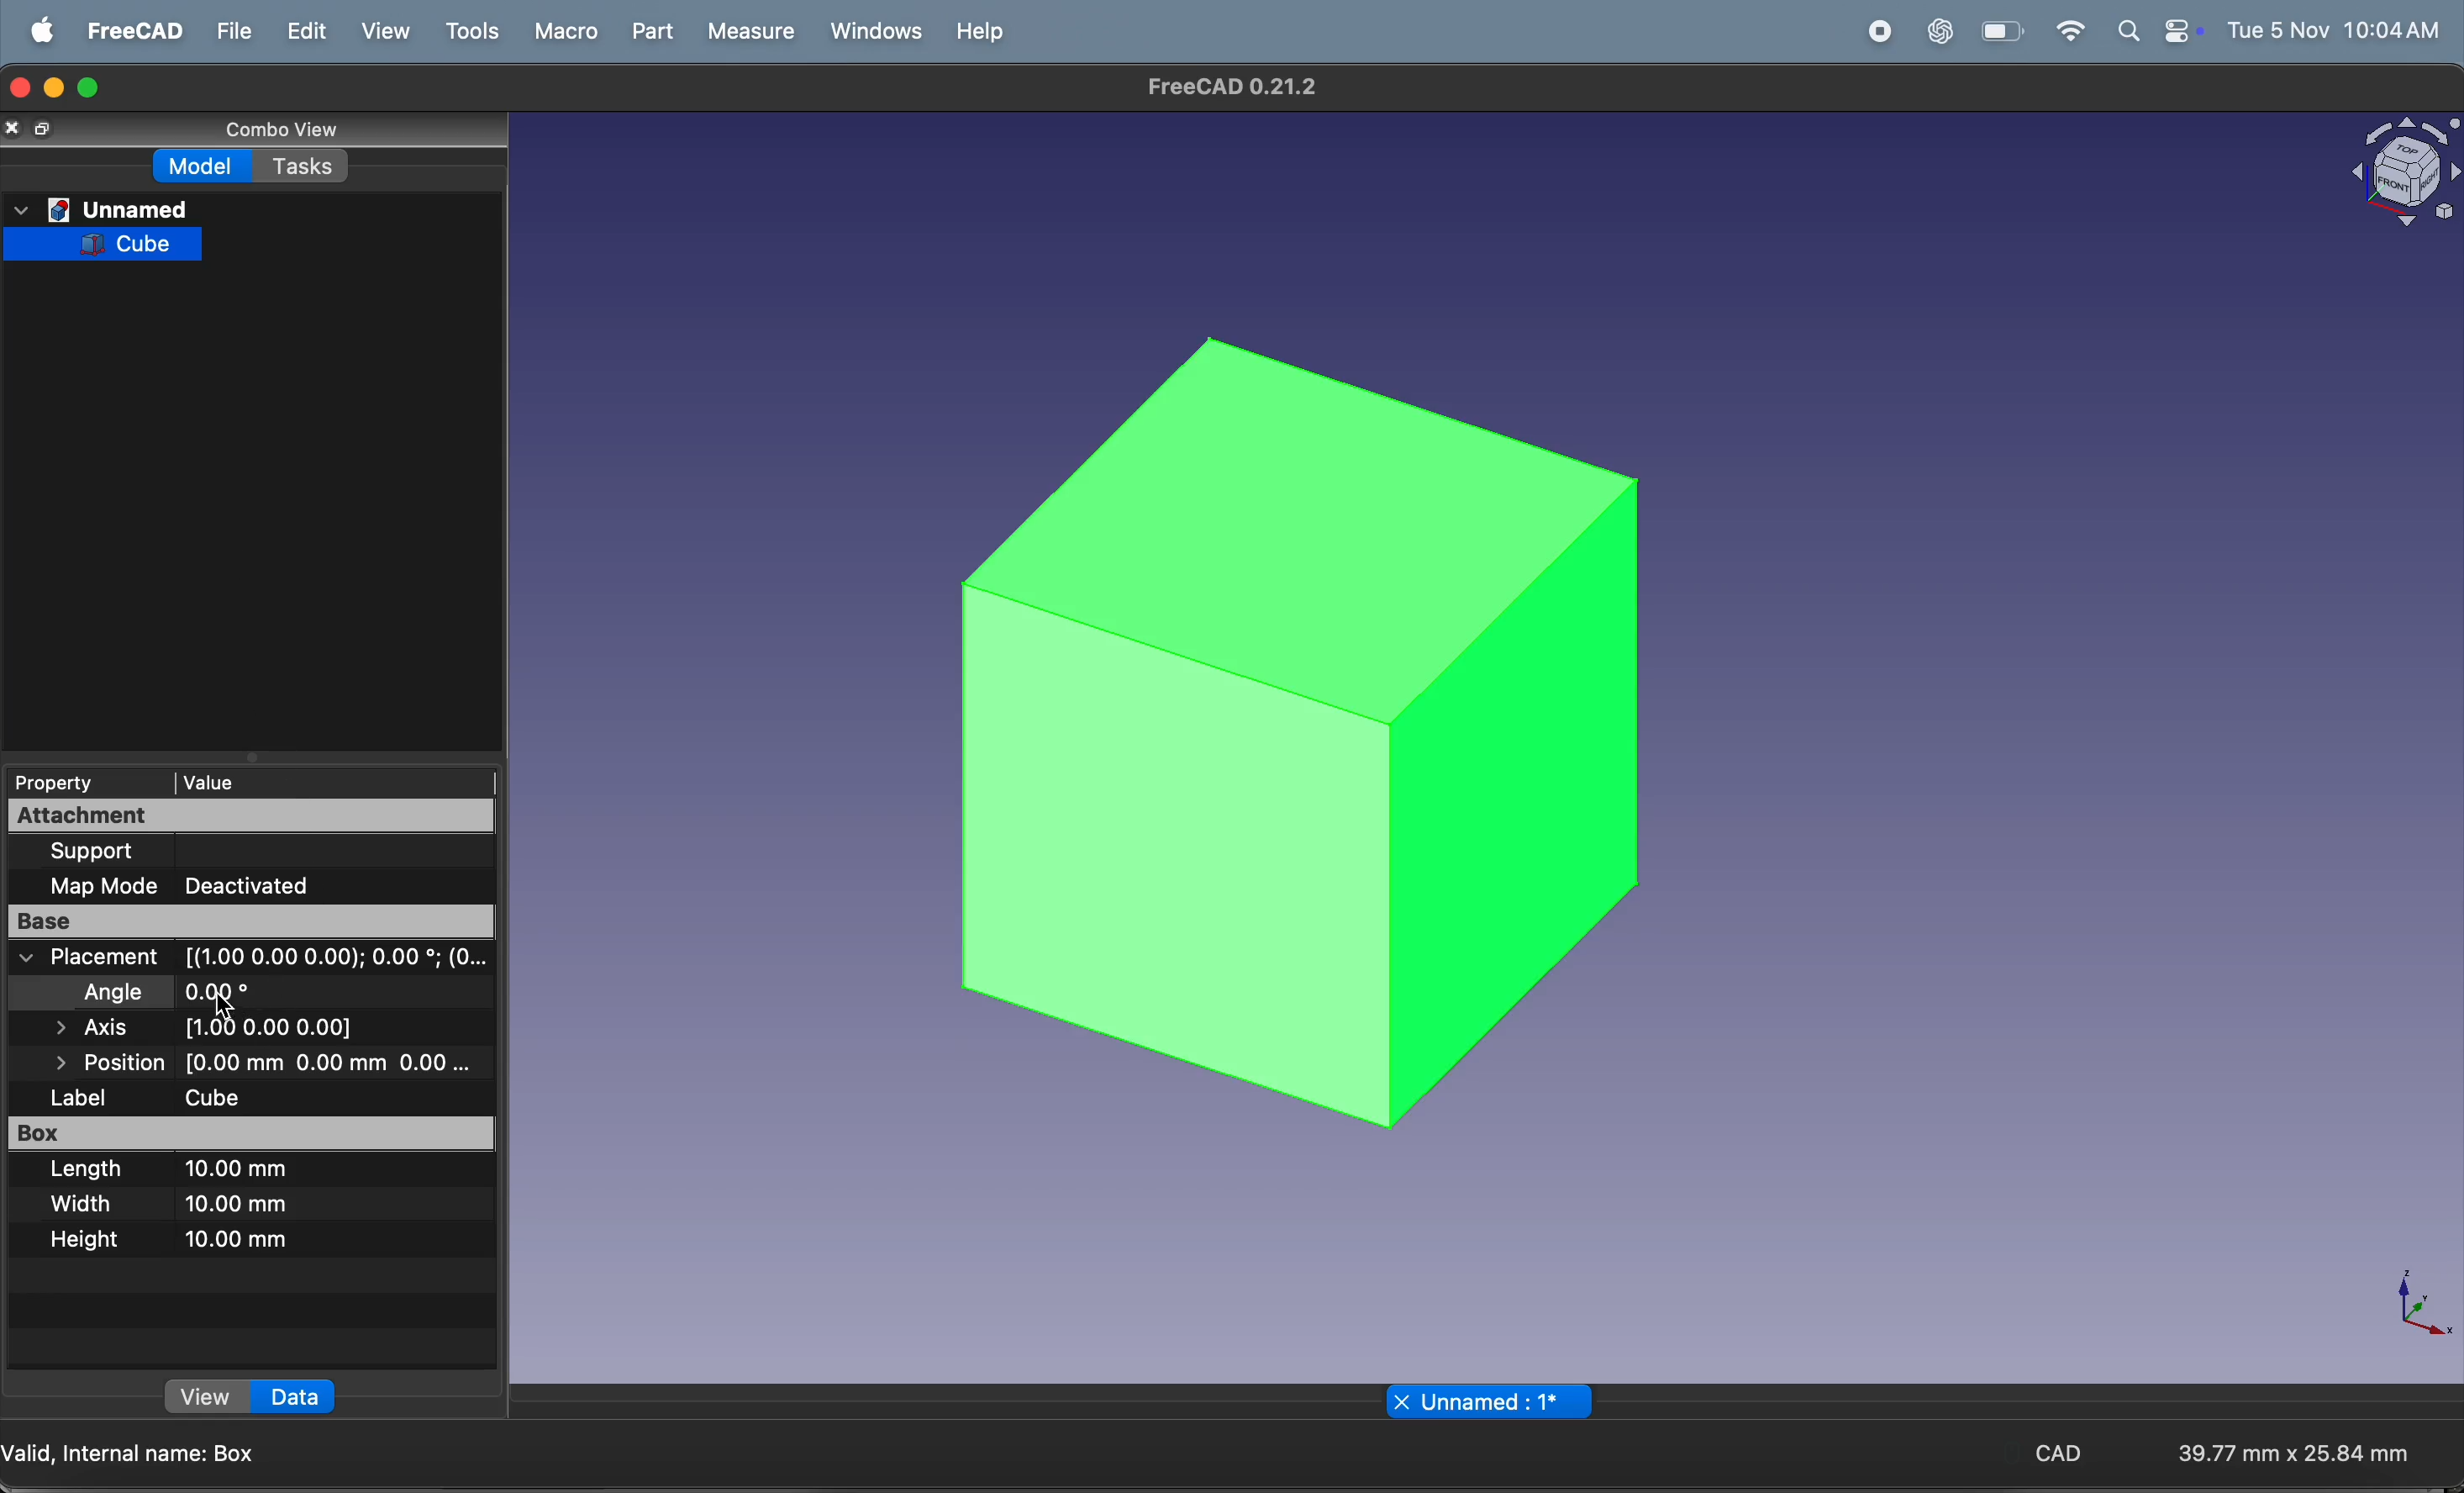 The width and height of the screenshot is (2464, 1493). Describe the element at coordinates (384, 28) in the screenshot. I see `view` at that location.